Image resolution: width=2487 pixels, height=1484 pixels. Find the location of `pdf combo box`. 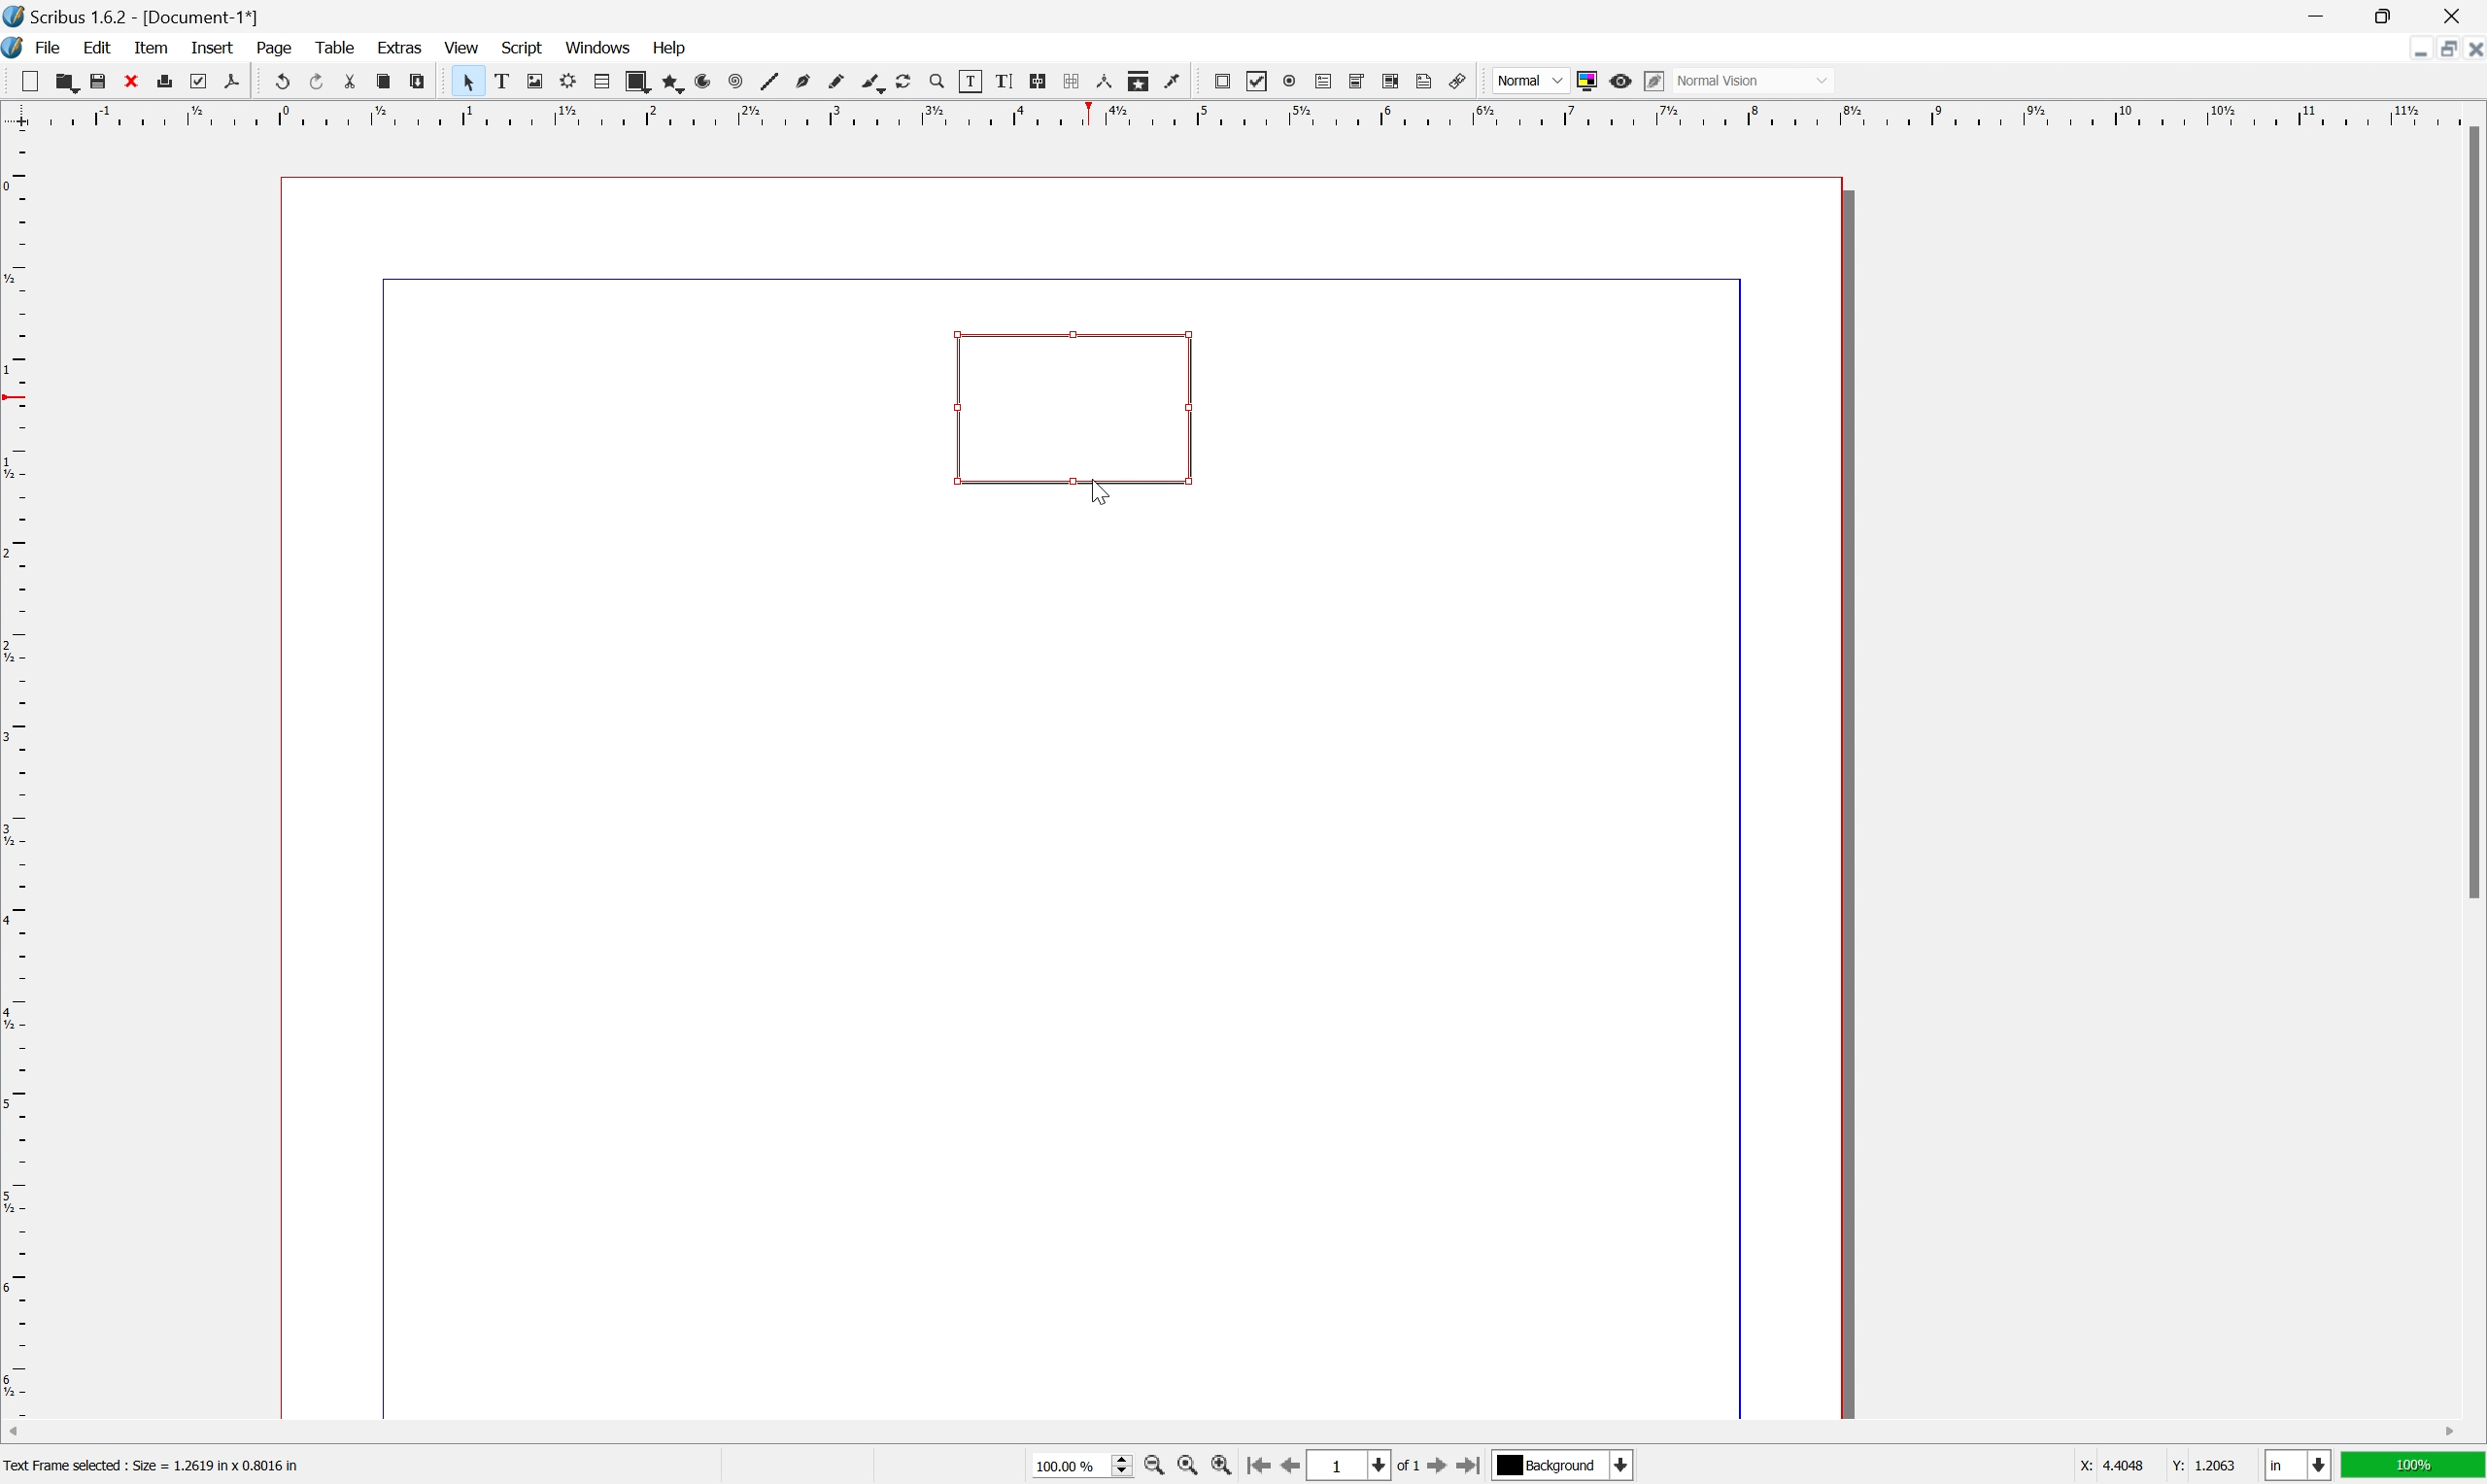

pdf combo box is located at coordinates (1358, 80).